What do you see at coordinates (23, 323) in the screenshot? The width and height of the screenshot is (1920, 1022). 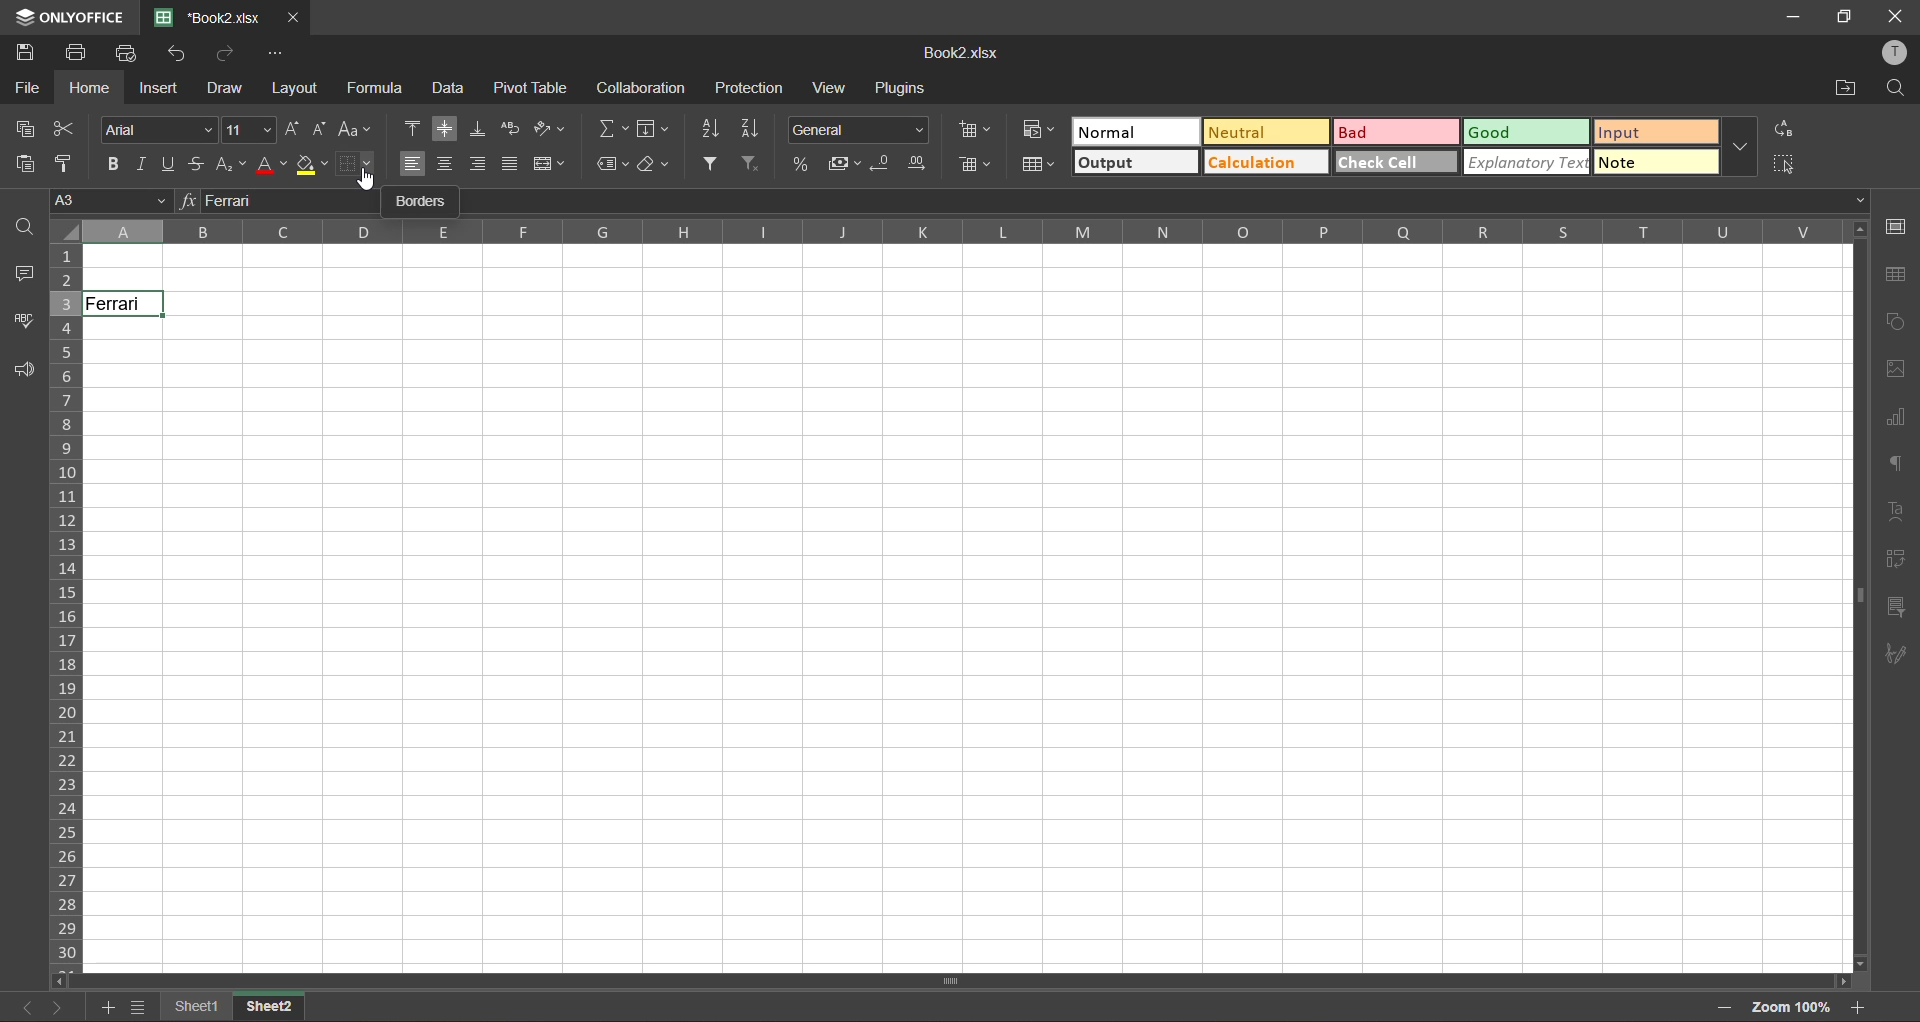 I see `spellcheck` at bounding box center [23, 323].